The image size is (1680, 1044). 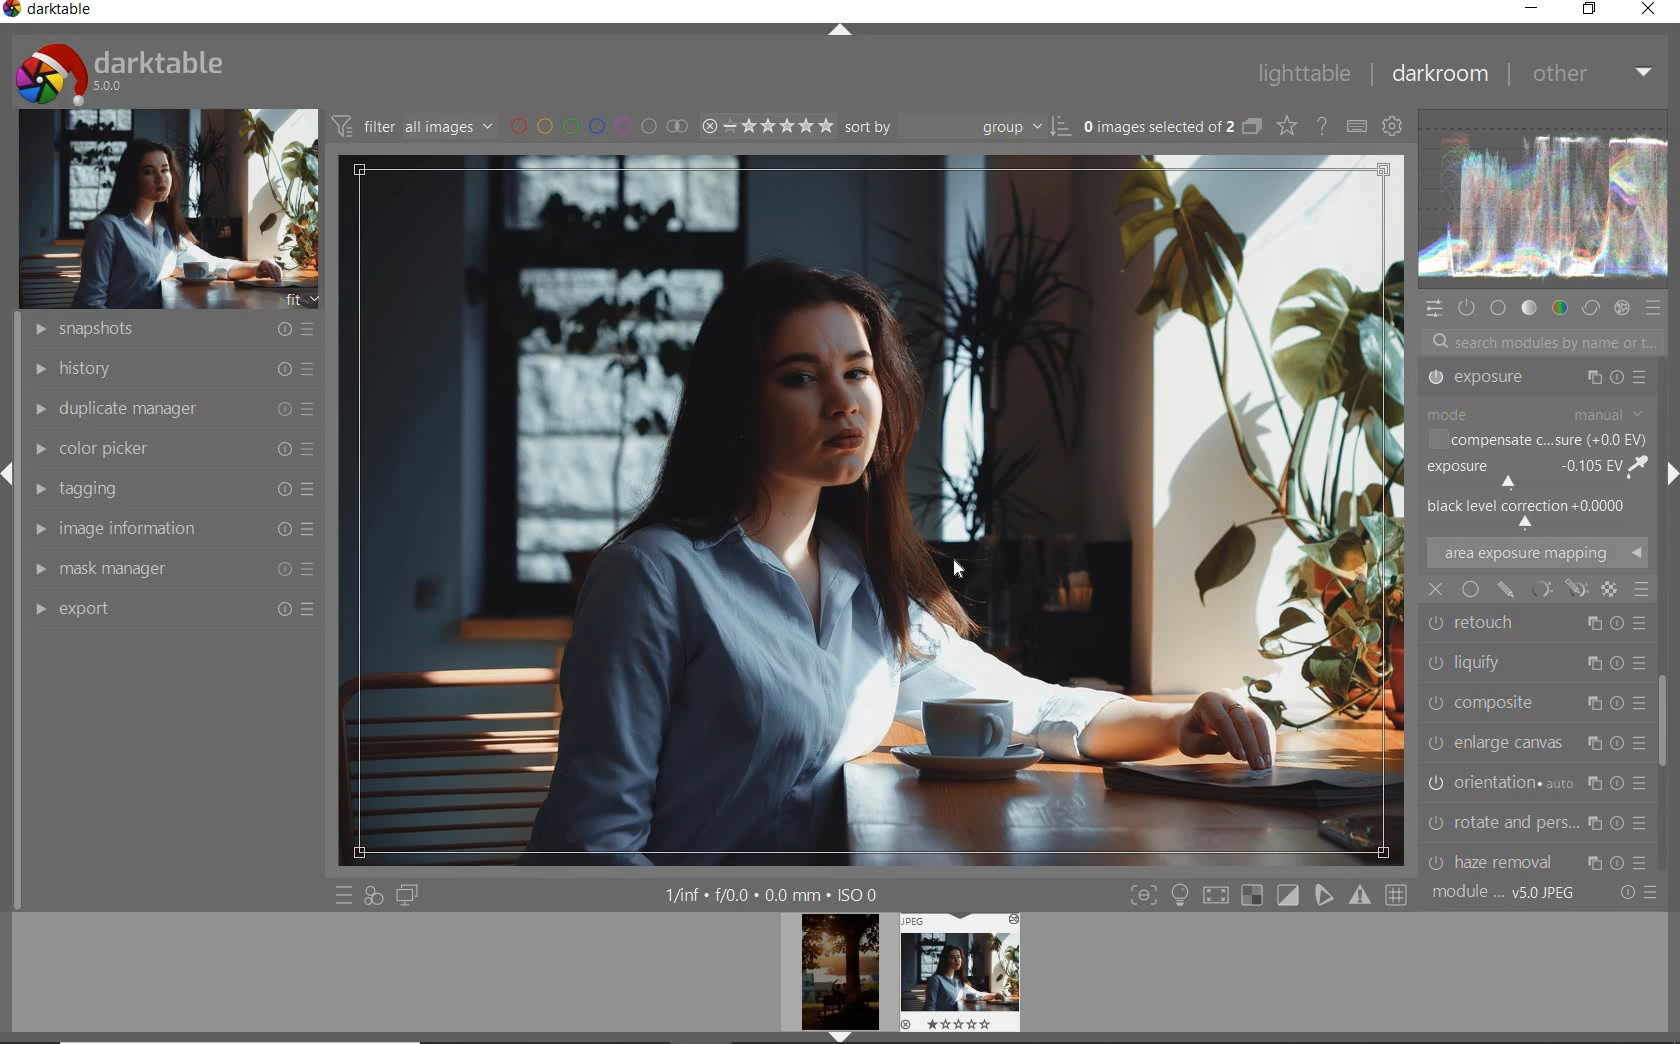 I want to click on cursor position, so click(x=963, y=572).